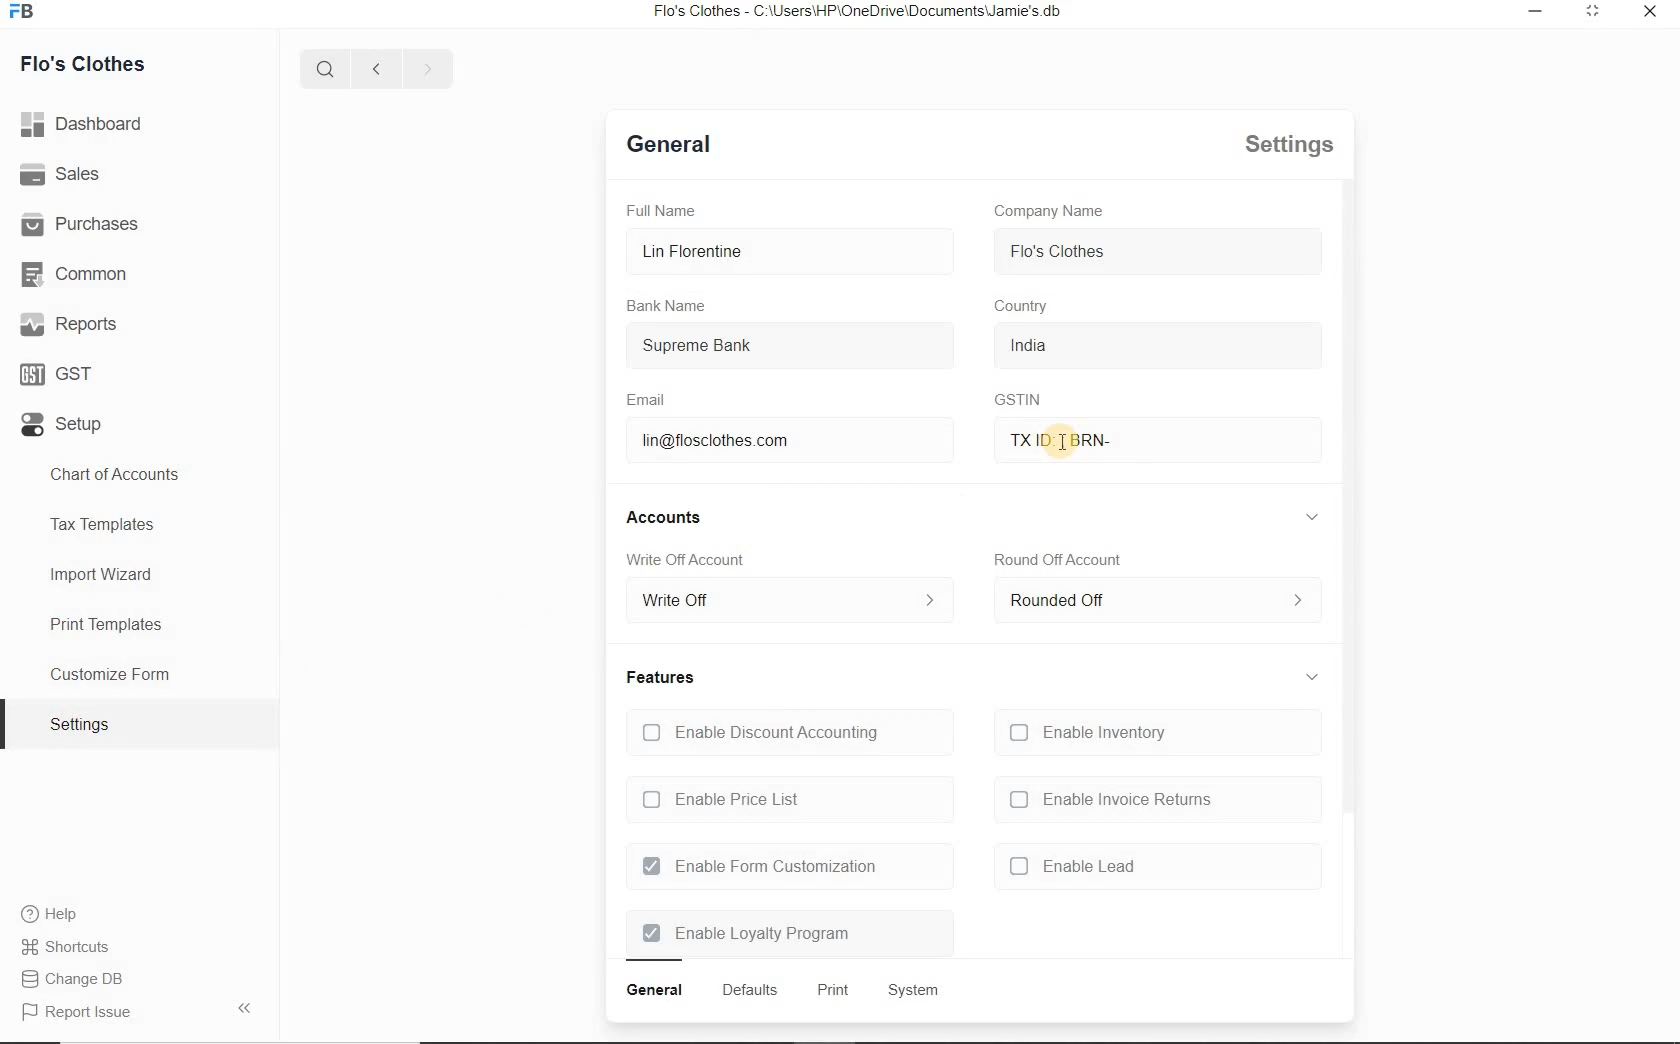 This screenshot has height=1044, width=1680. What do you see at coordinates (650, 400) in the screenshot?
I see `Email` at bounding box center [650, 400].